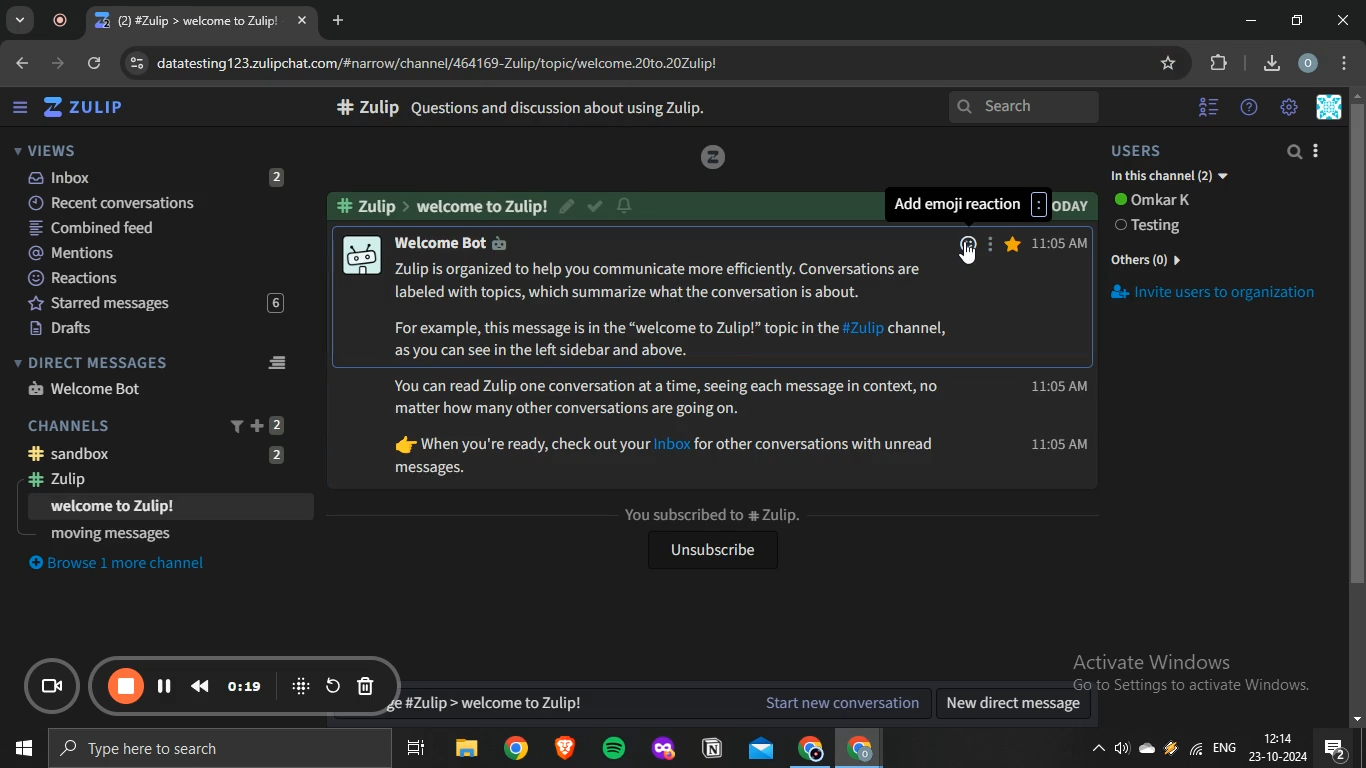 The width and height of the screenshot is (1366, 768). I want to click on unsubscribe, so click(709, 552).